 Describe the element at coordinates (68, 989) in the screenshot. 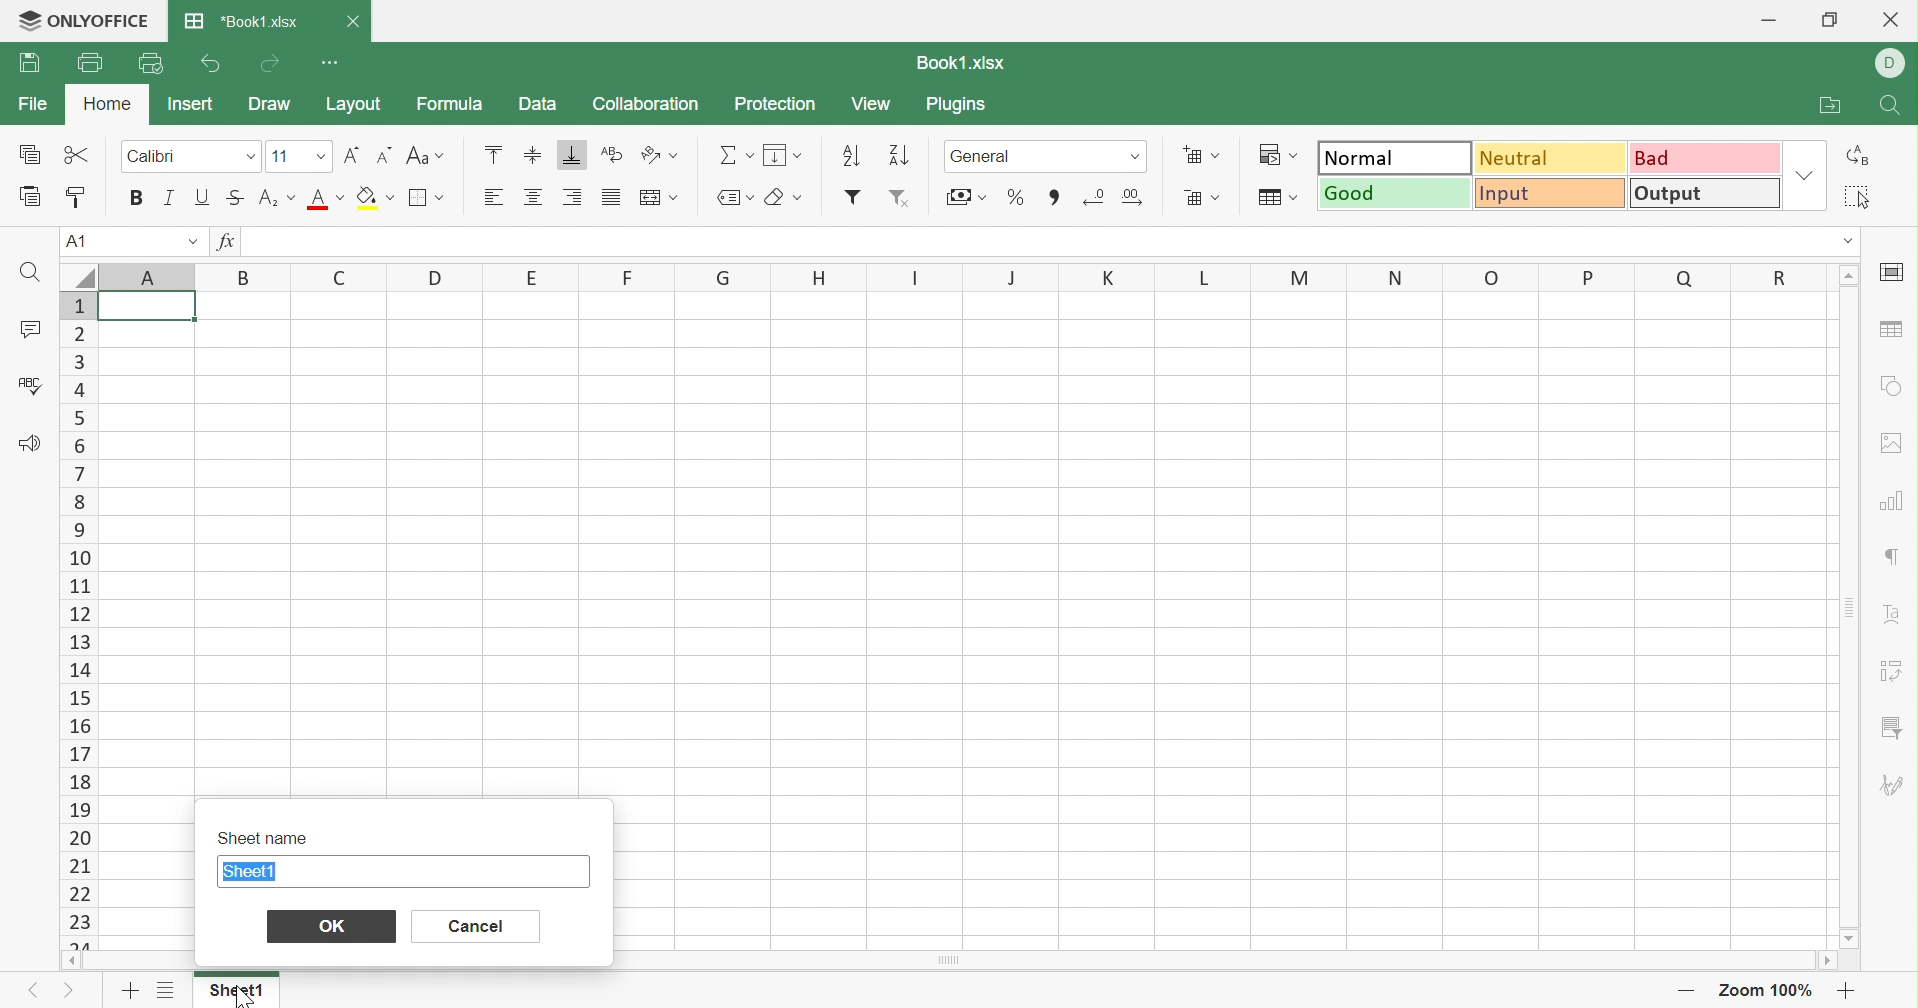

I see `Next` at that location.